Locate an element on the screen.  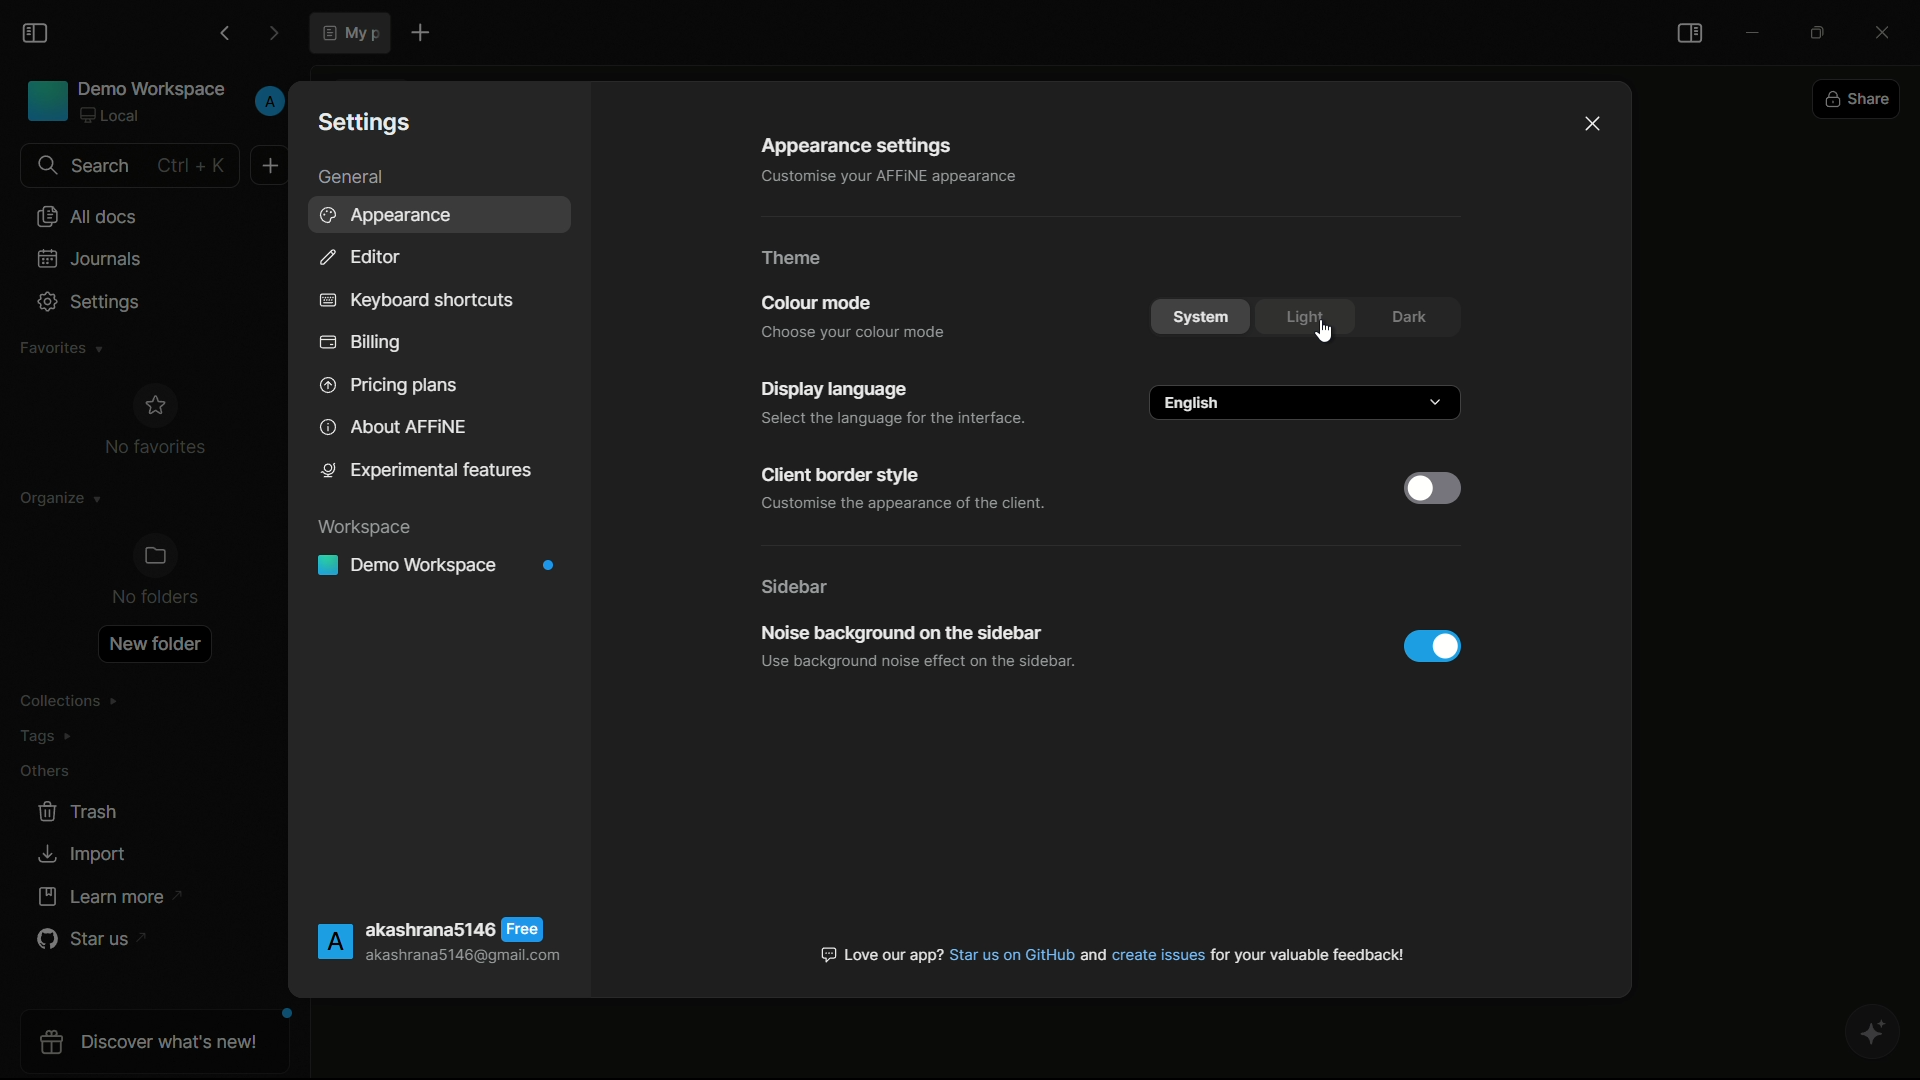
dark is located at coordinates (1409, 316).